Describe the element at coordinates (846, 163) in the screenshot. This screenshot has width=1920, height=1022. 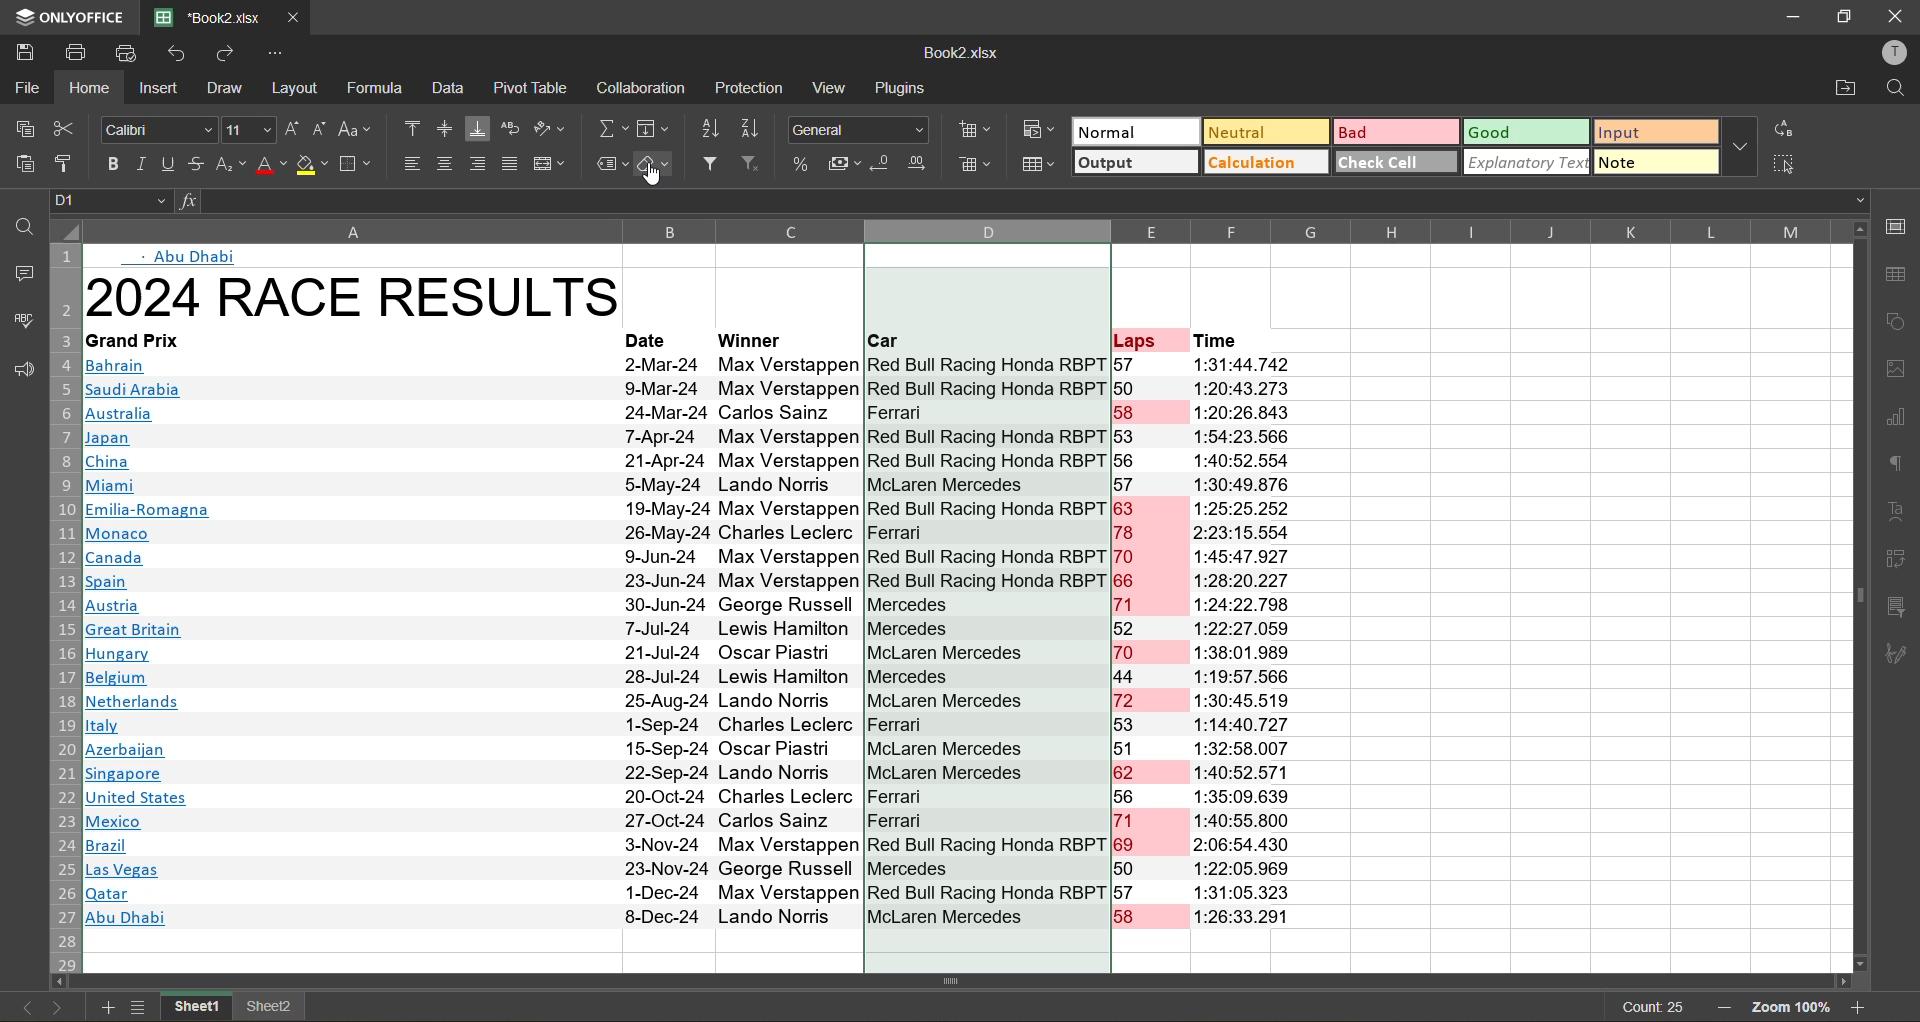
I see `accounting` at that location.